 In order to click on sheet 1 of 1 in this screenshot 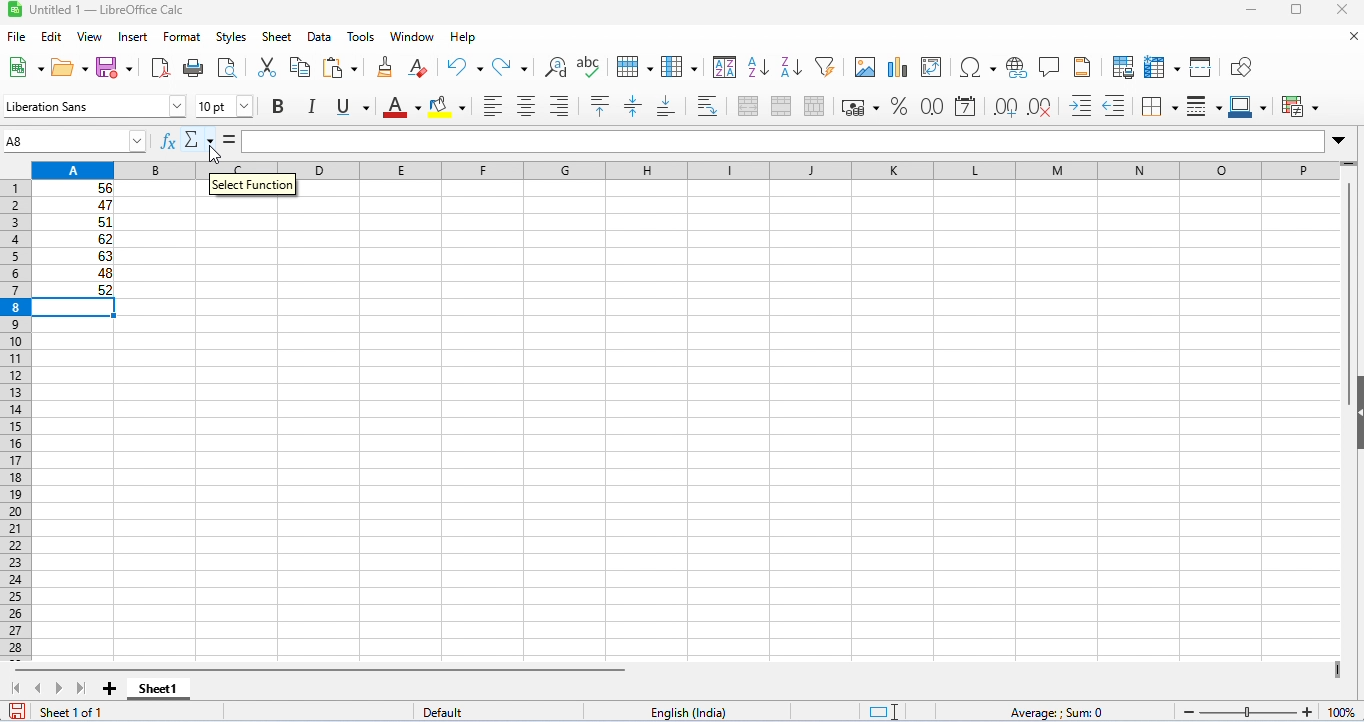, I will do `click(72, 712)`.